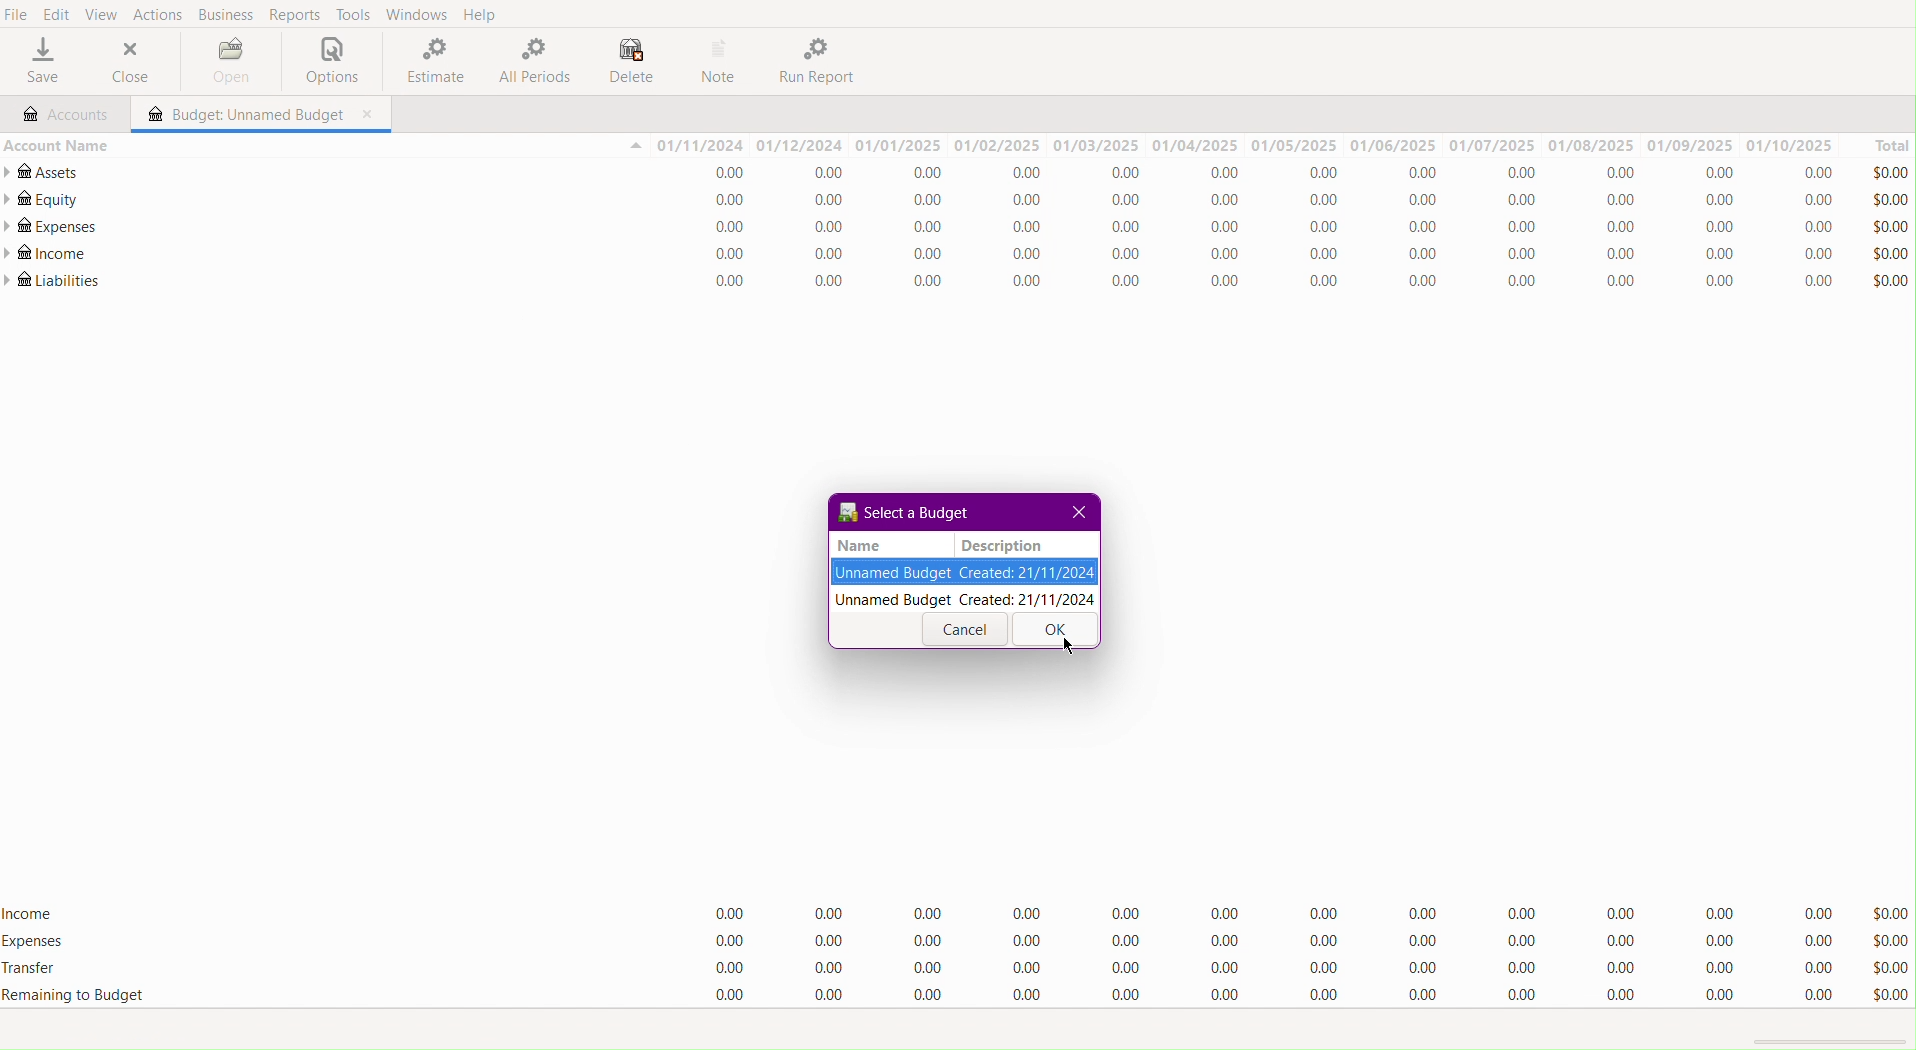 Image resolution: width=1916 pixels, height=1050 pixels. Describe the element at coordinates (46, 172) in the screenshot. I see `Assets` at that location.